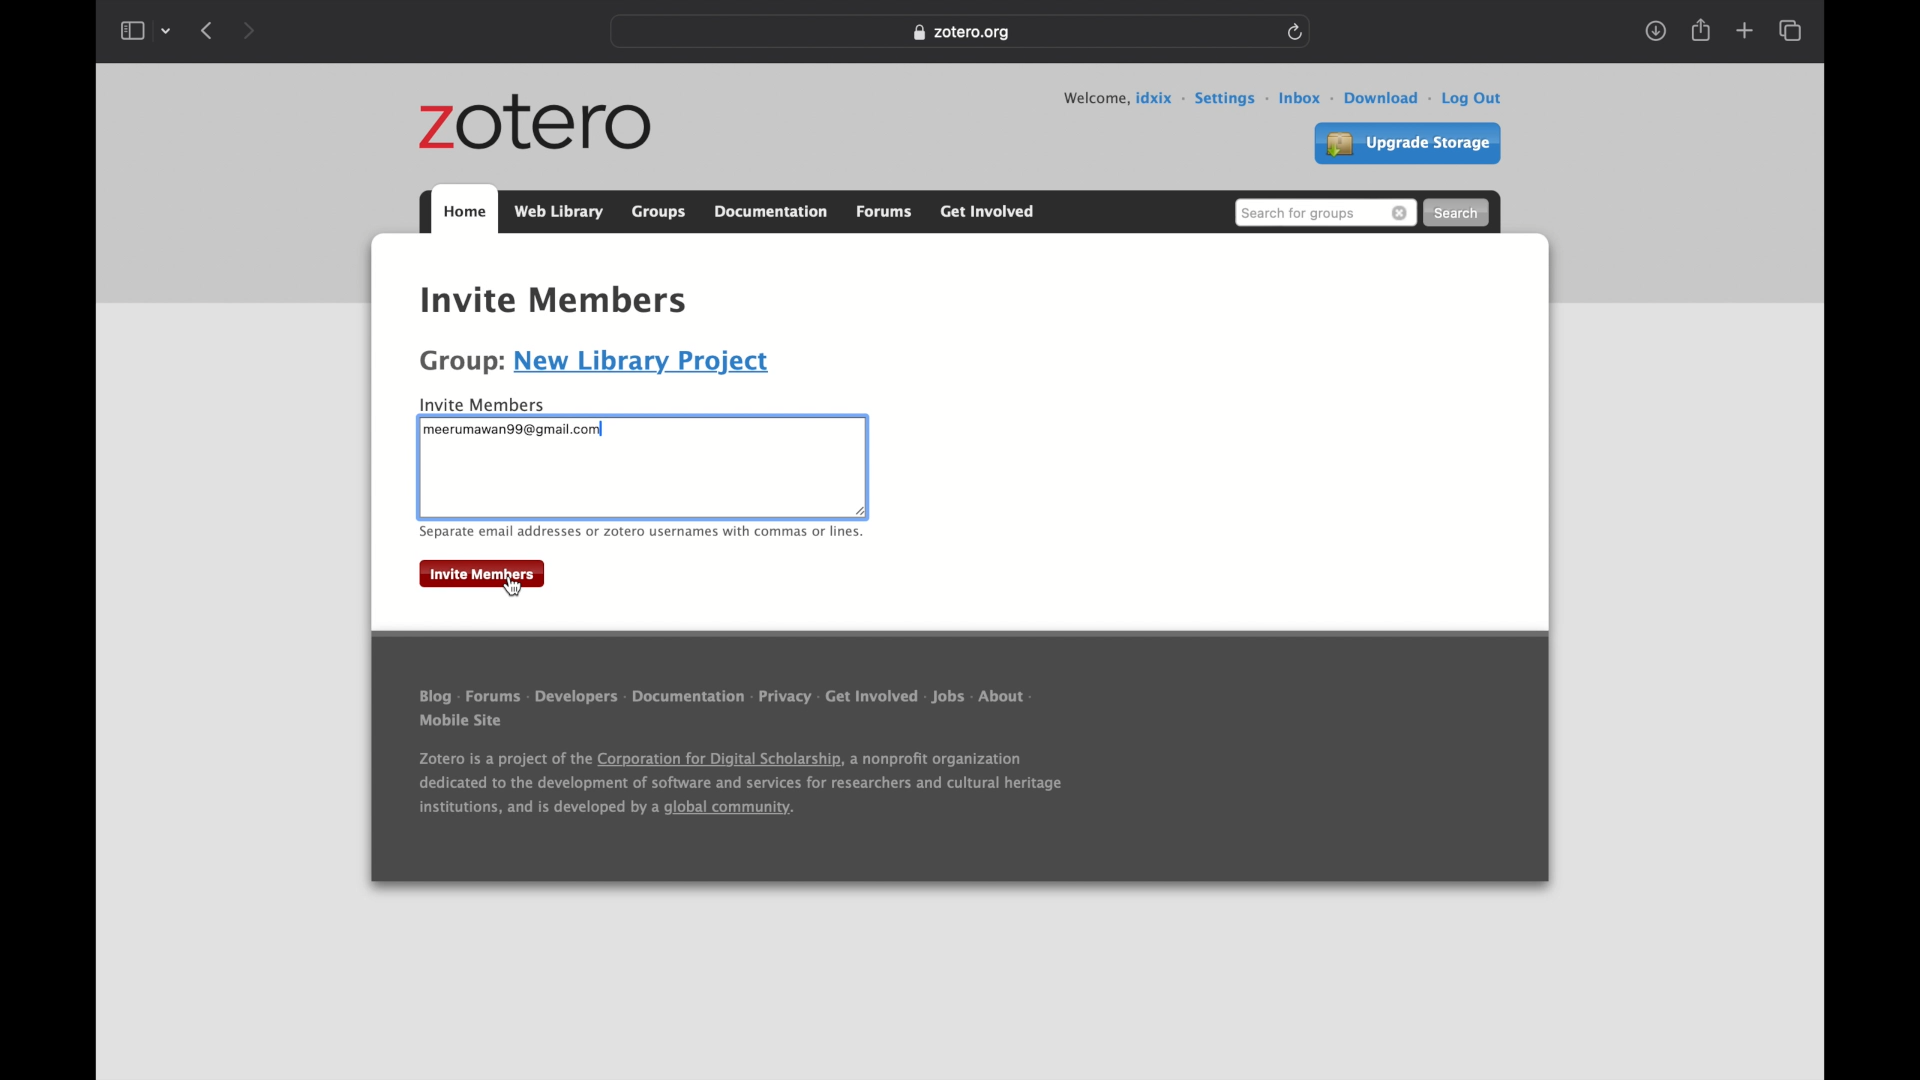 The image size is (1920, 1080). I want to click on blog, so click(429, 695).